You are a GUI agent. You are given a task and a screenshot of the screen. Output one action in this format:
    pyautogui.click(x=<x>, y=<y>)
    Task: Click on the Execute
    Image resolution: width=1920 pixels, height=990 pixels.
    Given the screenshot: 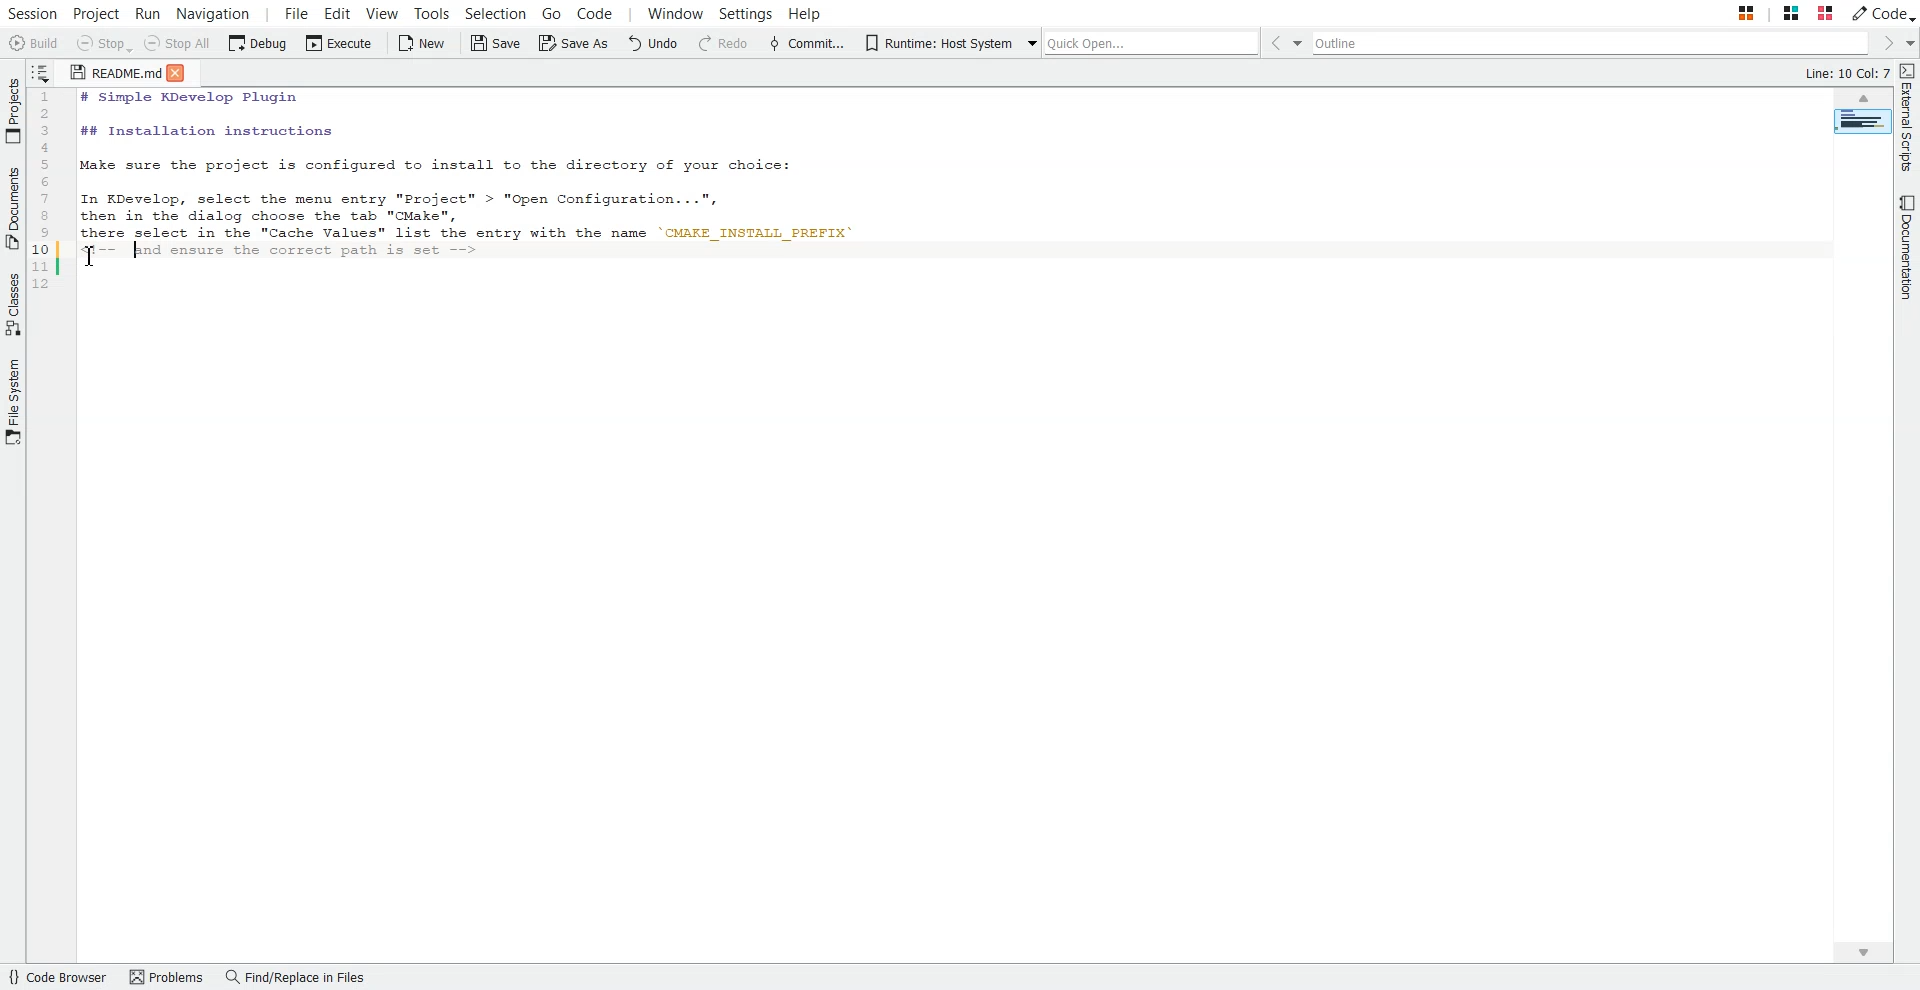 What is the action you would take?
    pyautogui.click(x=339, y=44)
    